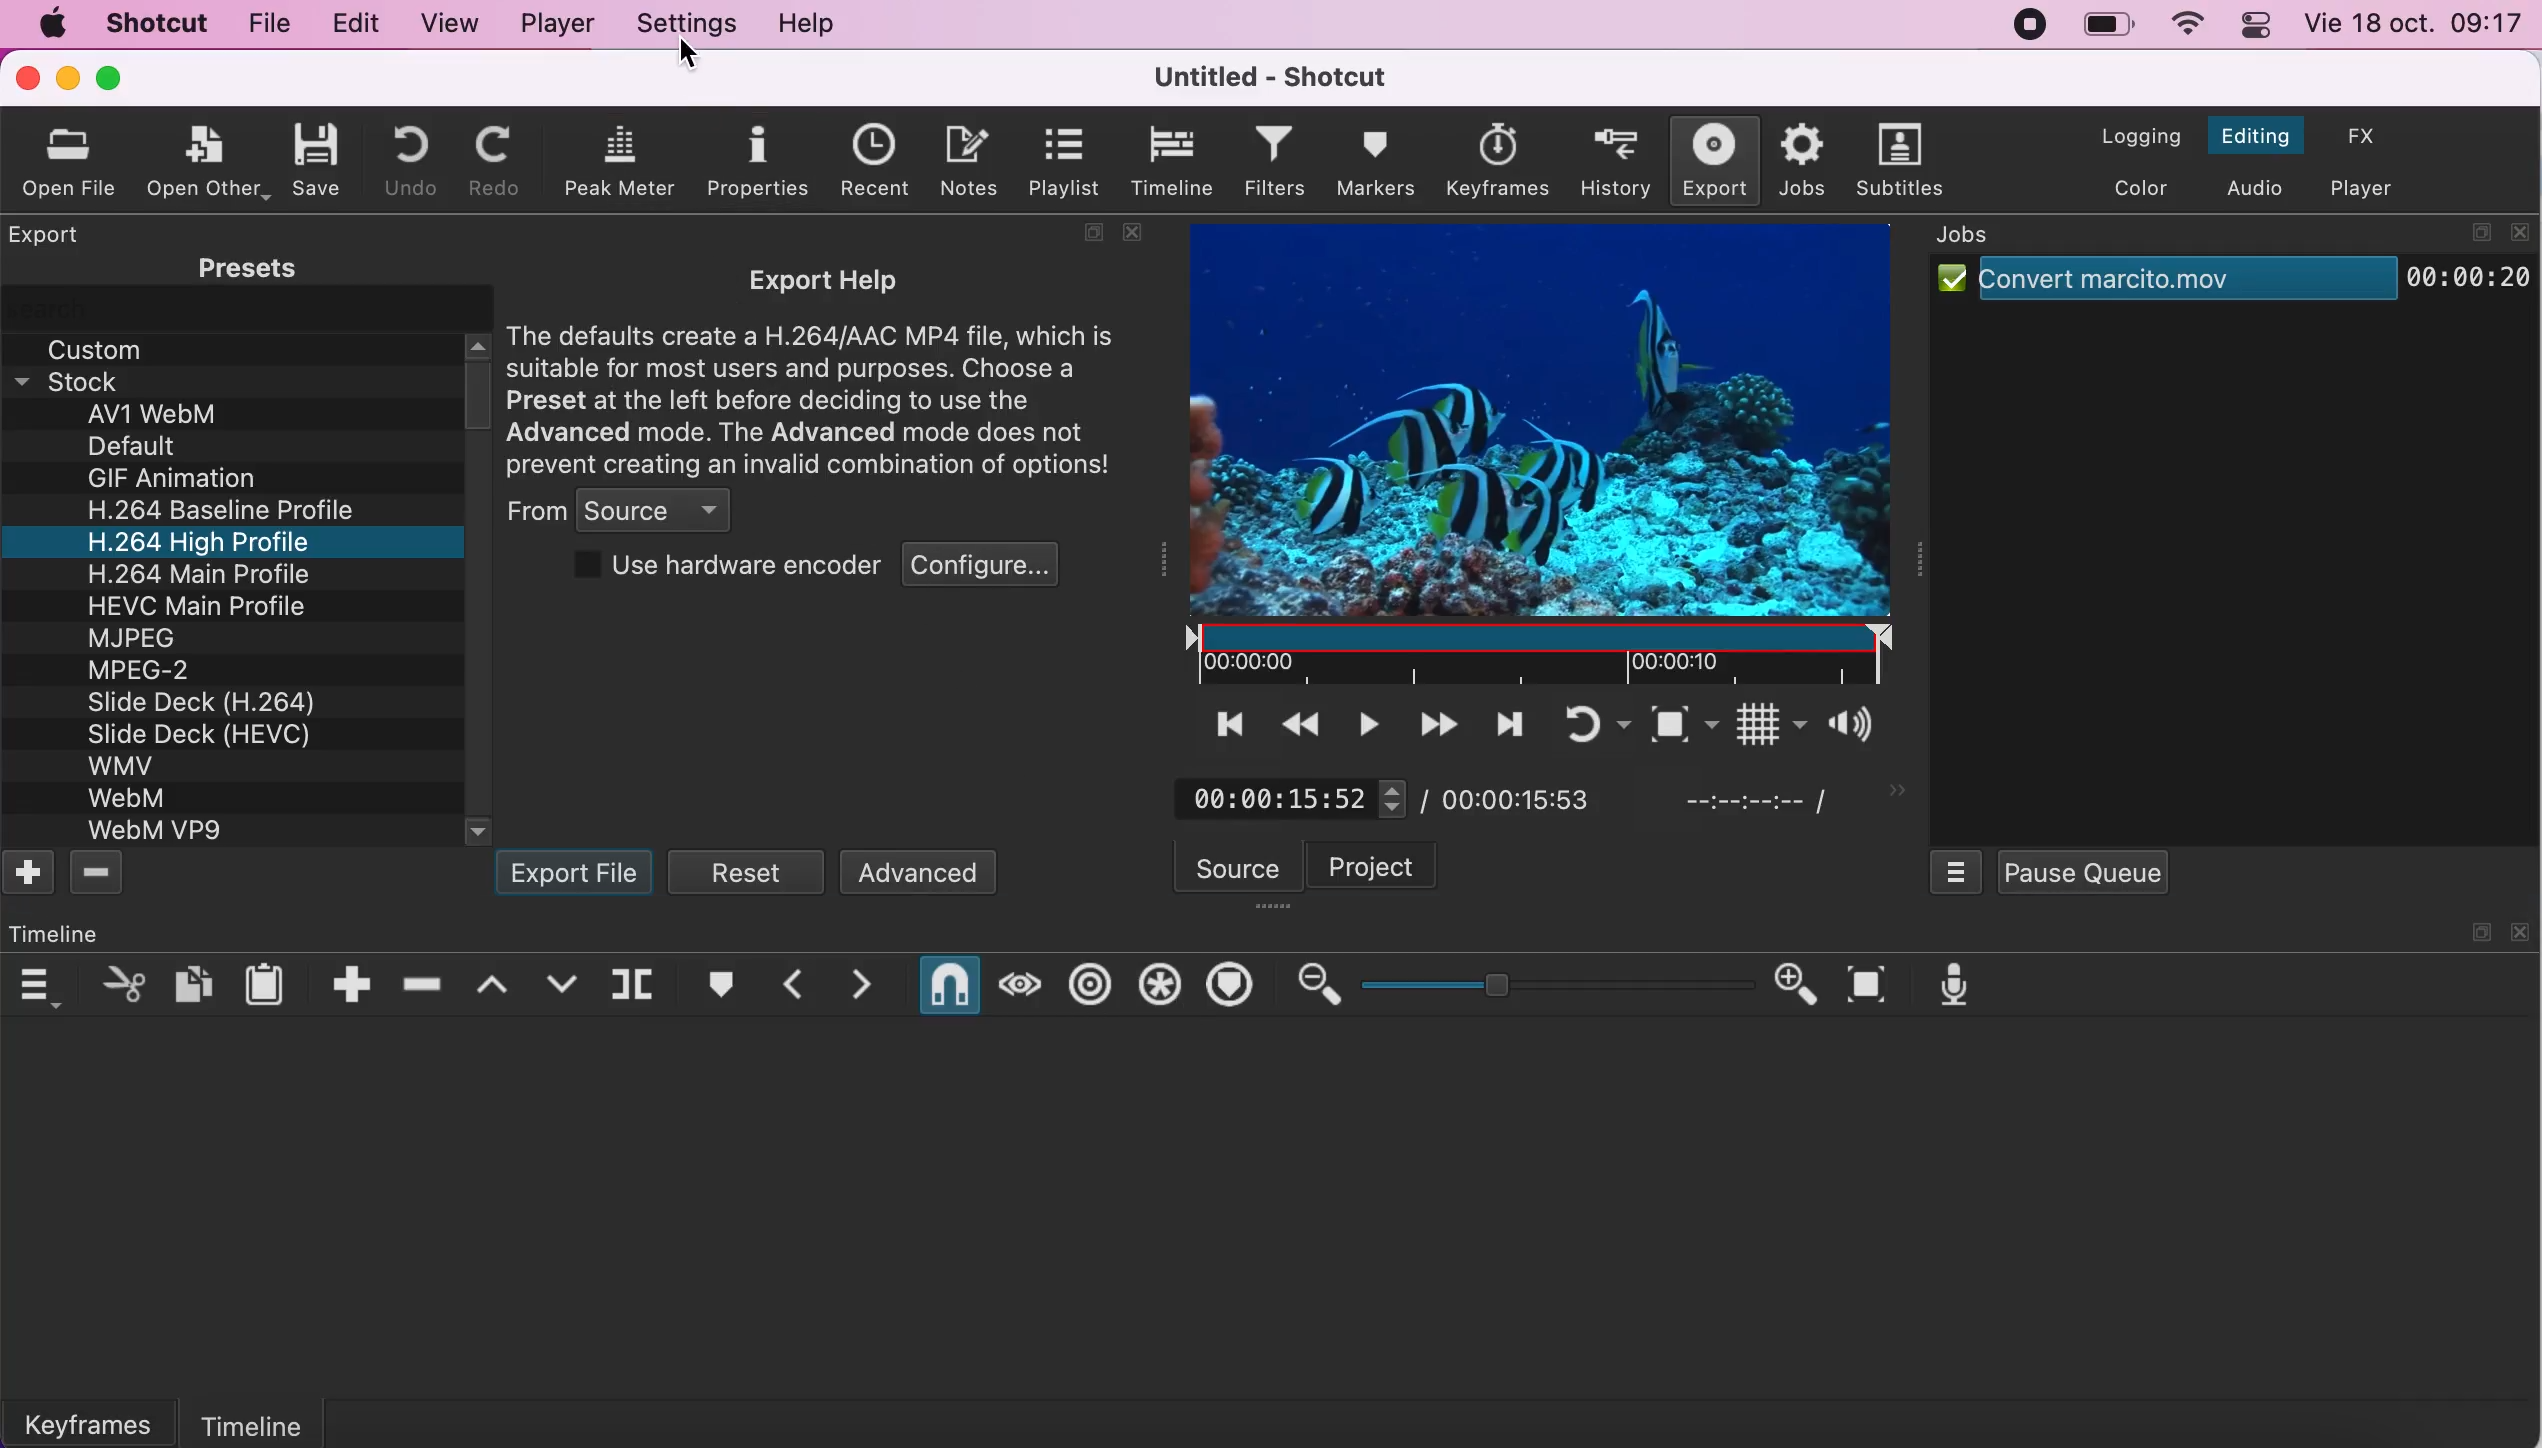  I want to click on ripple, so click(1087, 988).